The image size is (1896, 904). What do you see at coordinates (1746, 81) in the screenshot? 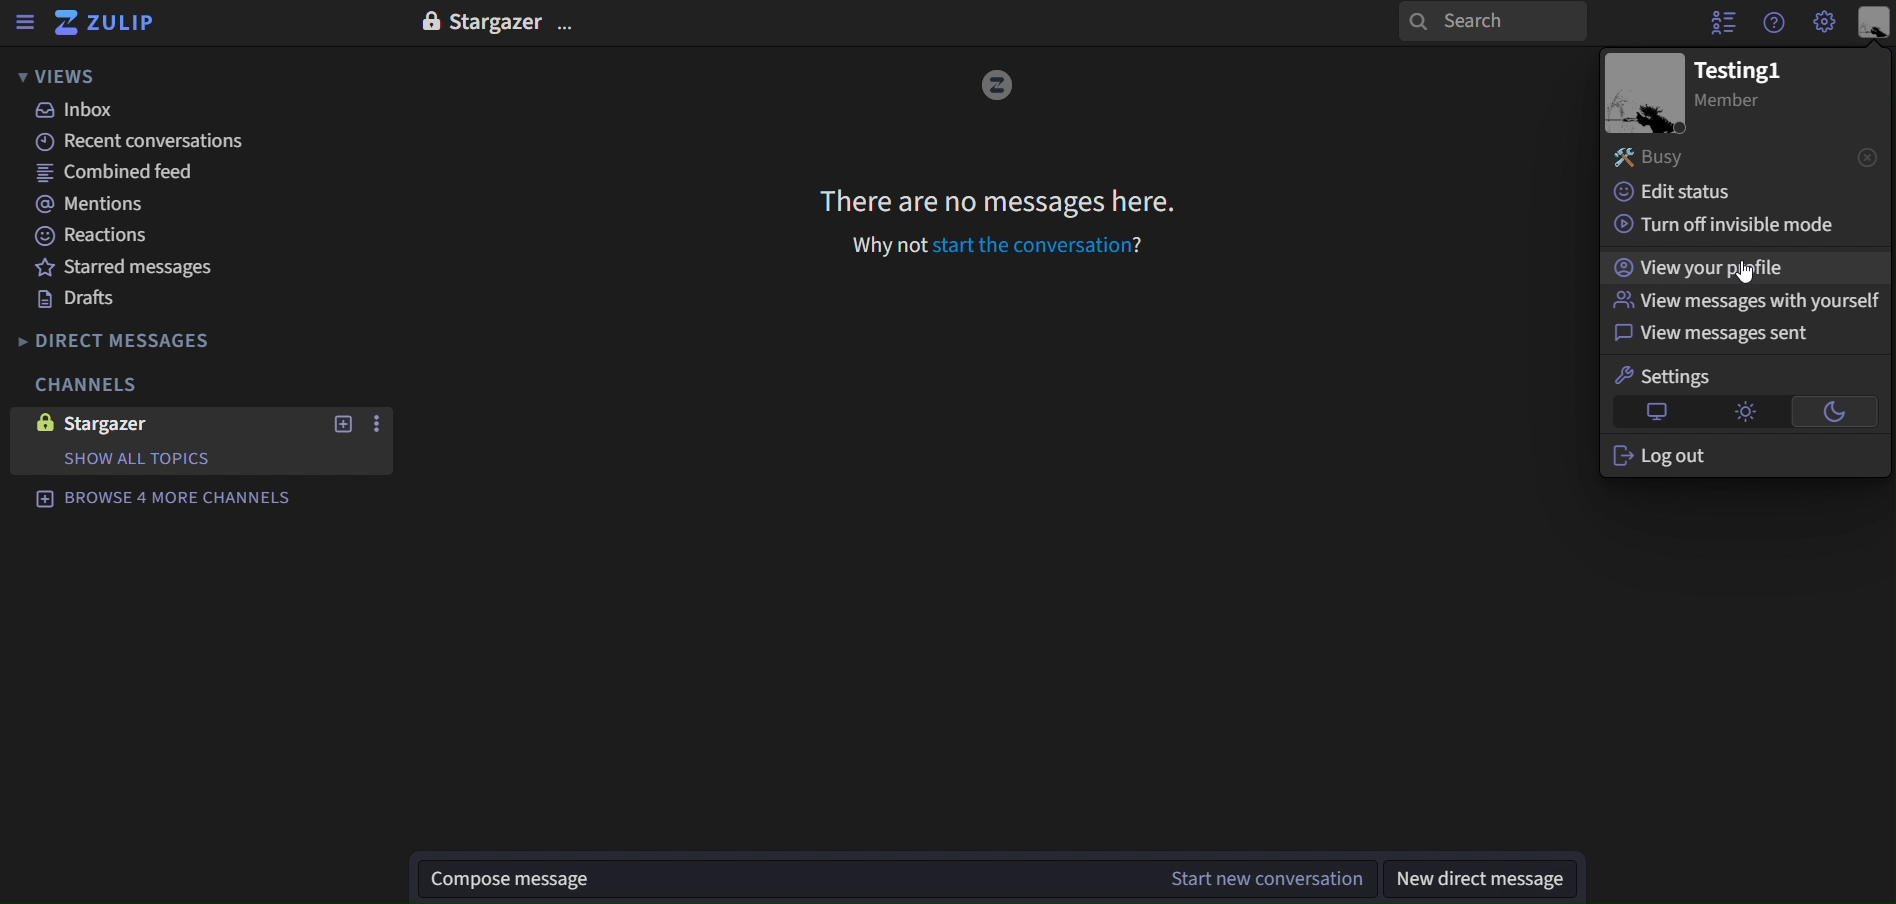
I see `text` at bounding box center [1746, 81].